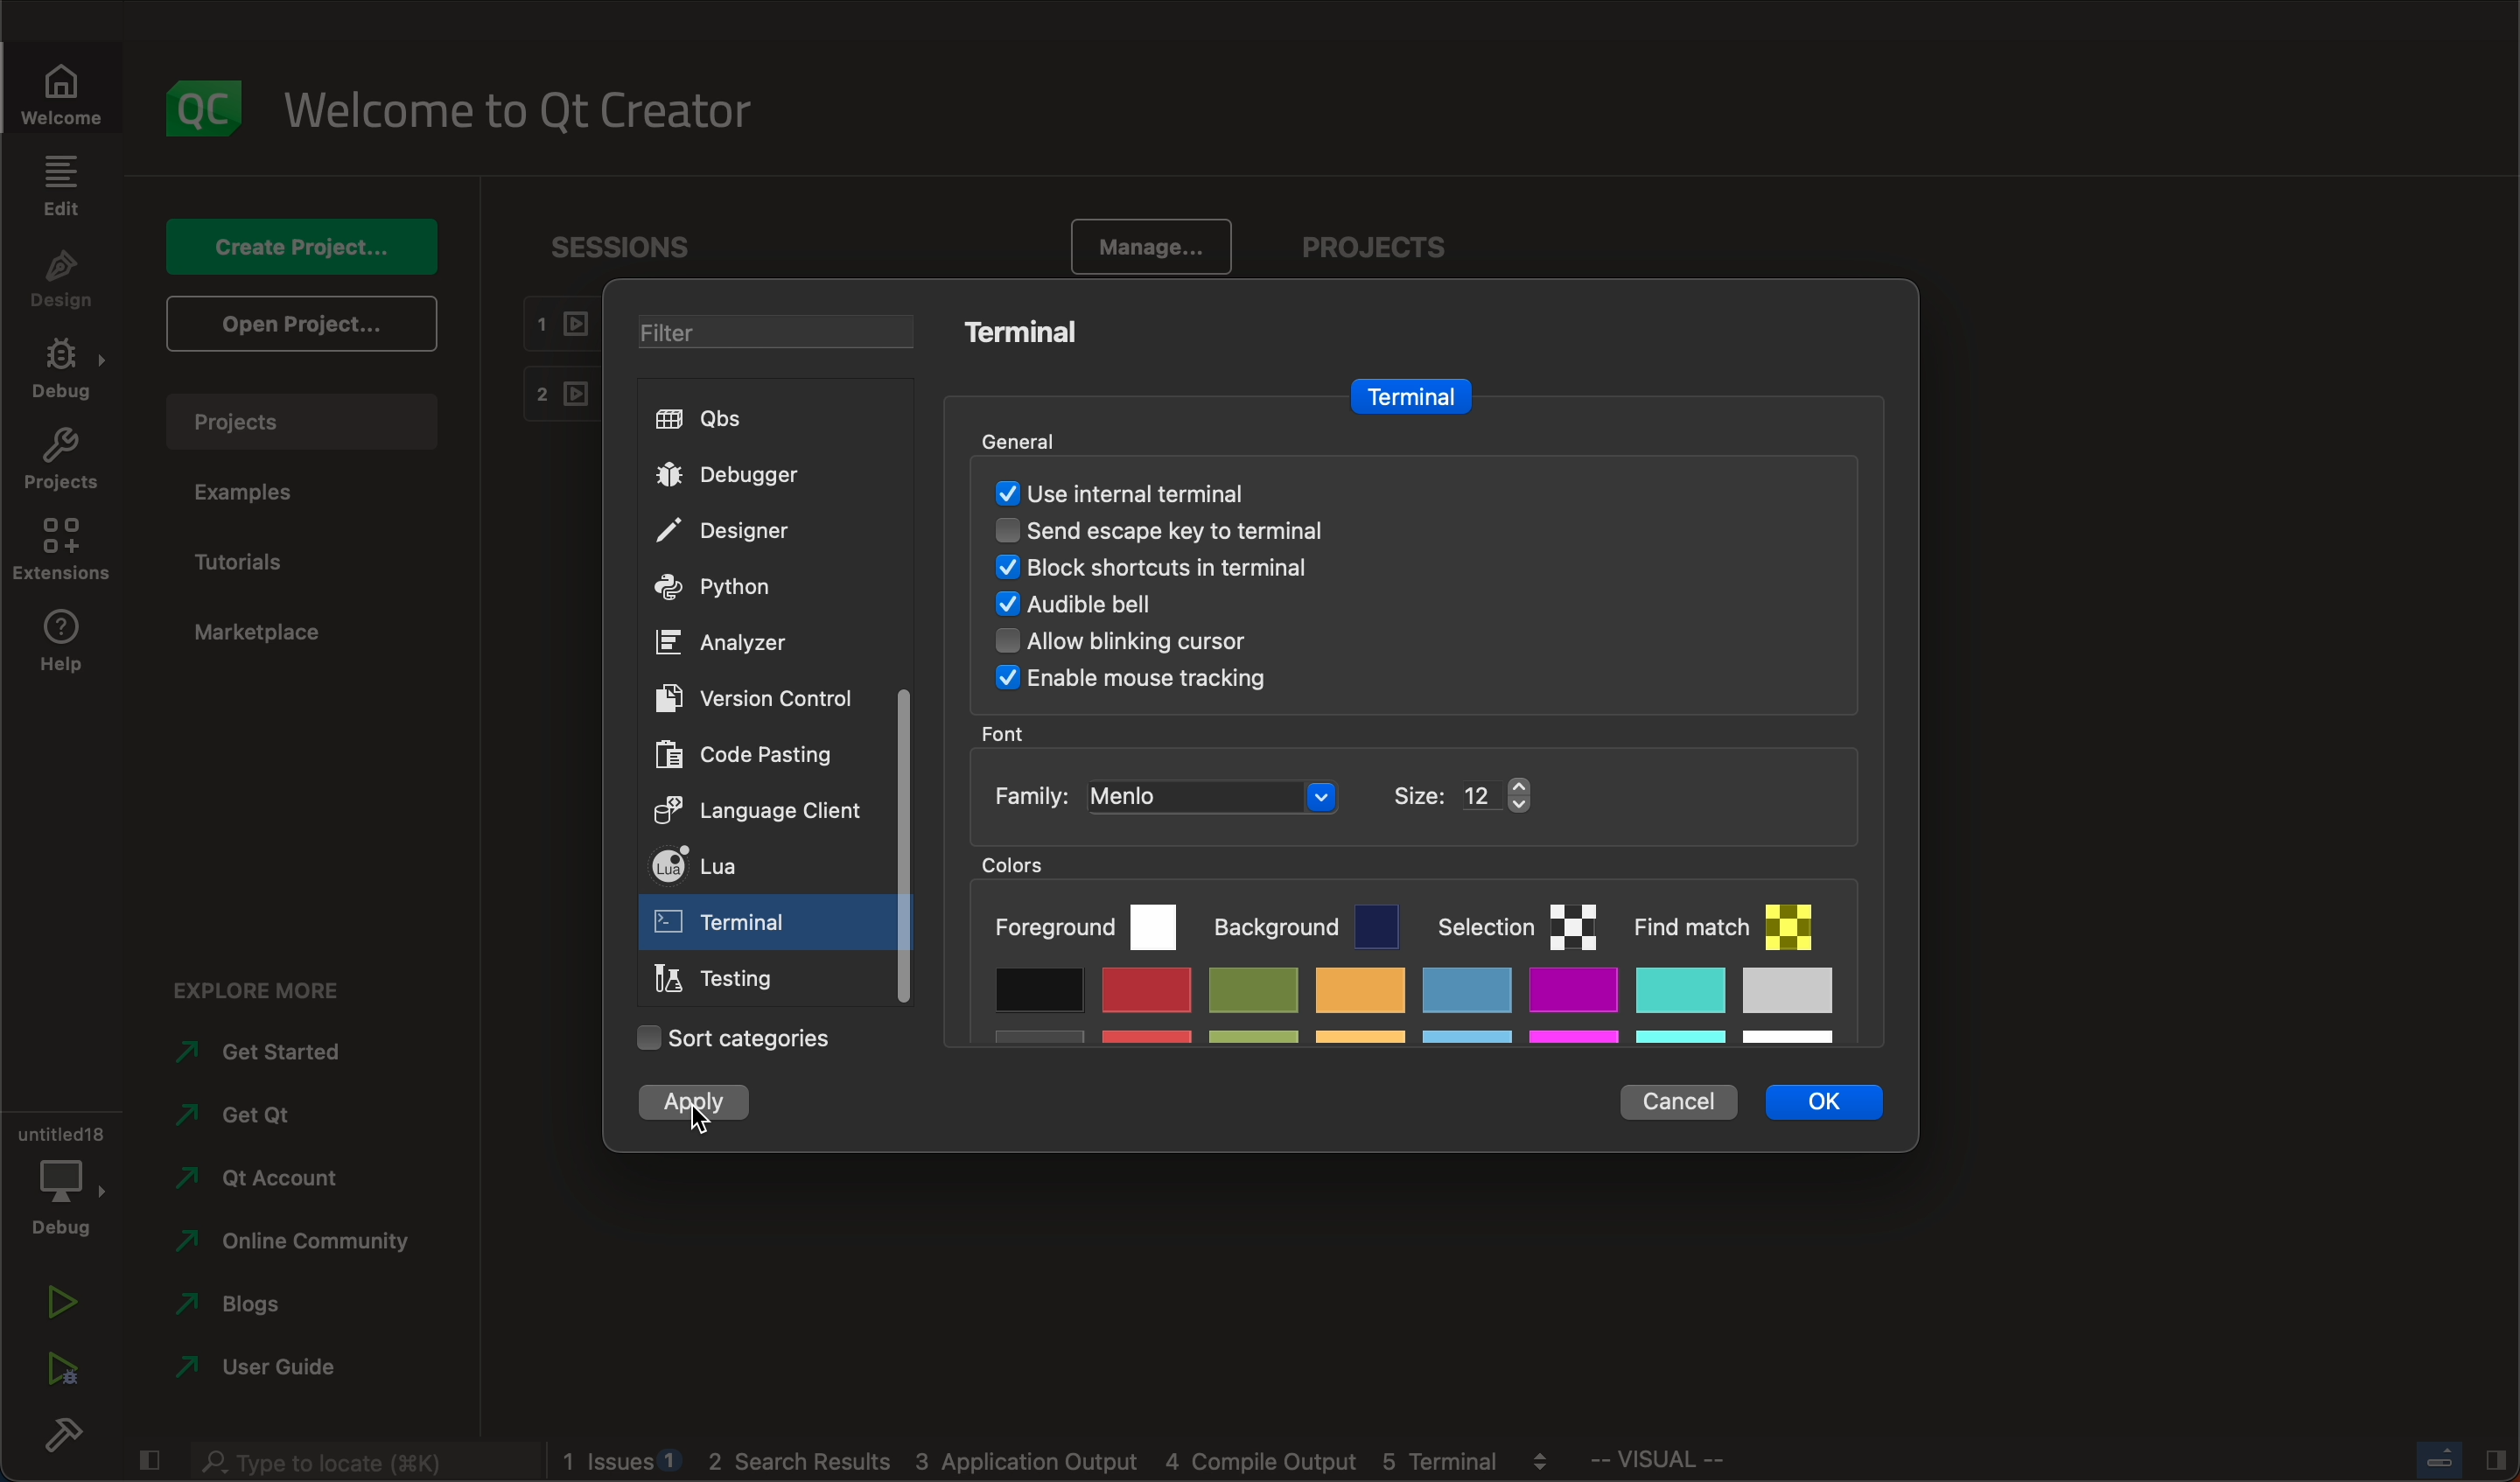 This screenshot has height=1482, width=2520. What do you see at coordinates (262, 559) in the screenshot?
I see `tutorials` at bounding box center [262, 559].